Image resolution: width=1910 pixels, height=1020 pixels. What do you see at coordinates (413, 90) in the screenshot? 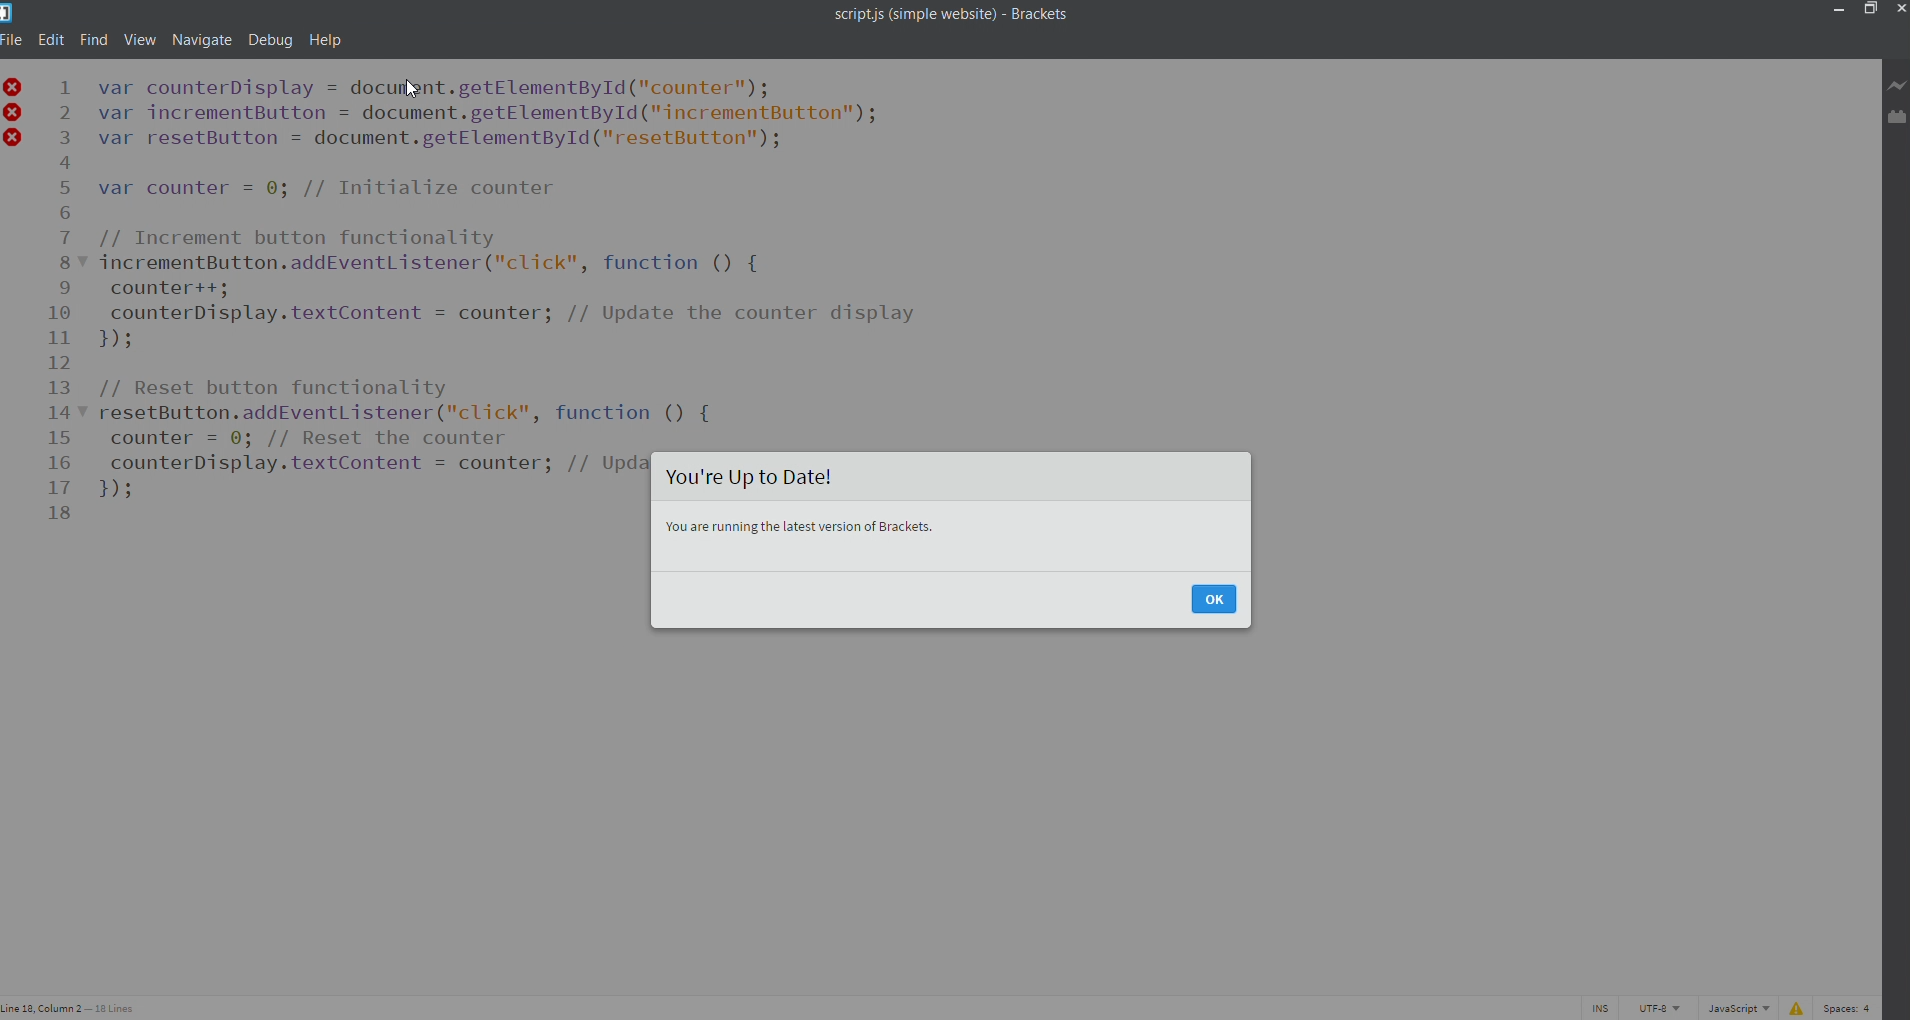
I see `cursor` at bounding box center [413, 90].